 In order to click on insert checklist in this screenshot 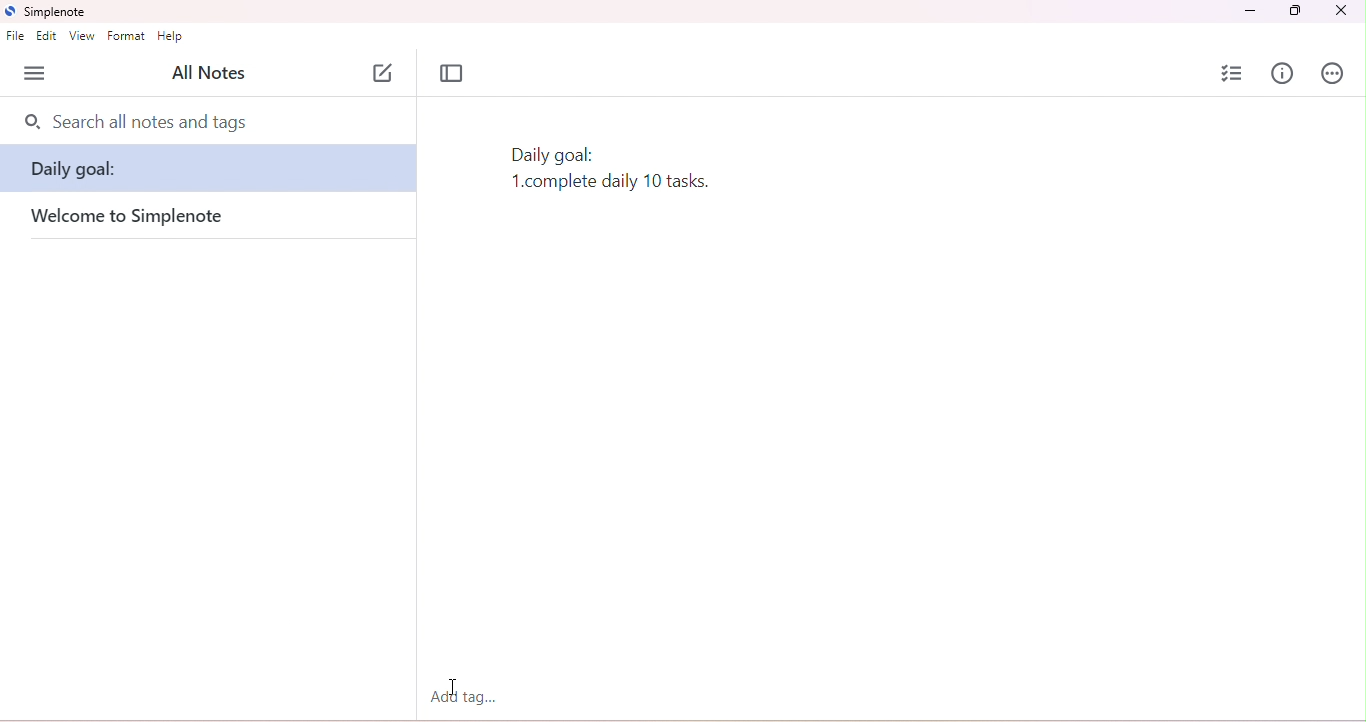, I will do `click(1234, 74)`.